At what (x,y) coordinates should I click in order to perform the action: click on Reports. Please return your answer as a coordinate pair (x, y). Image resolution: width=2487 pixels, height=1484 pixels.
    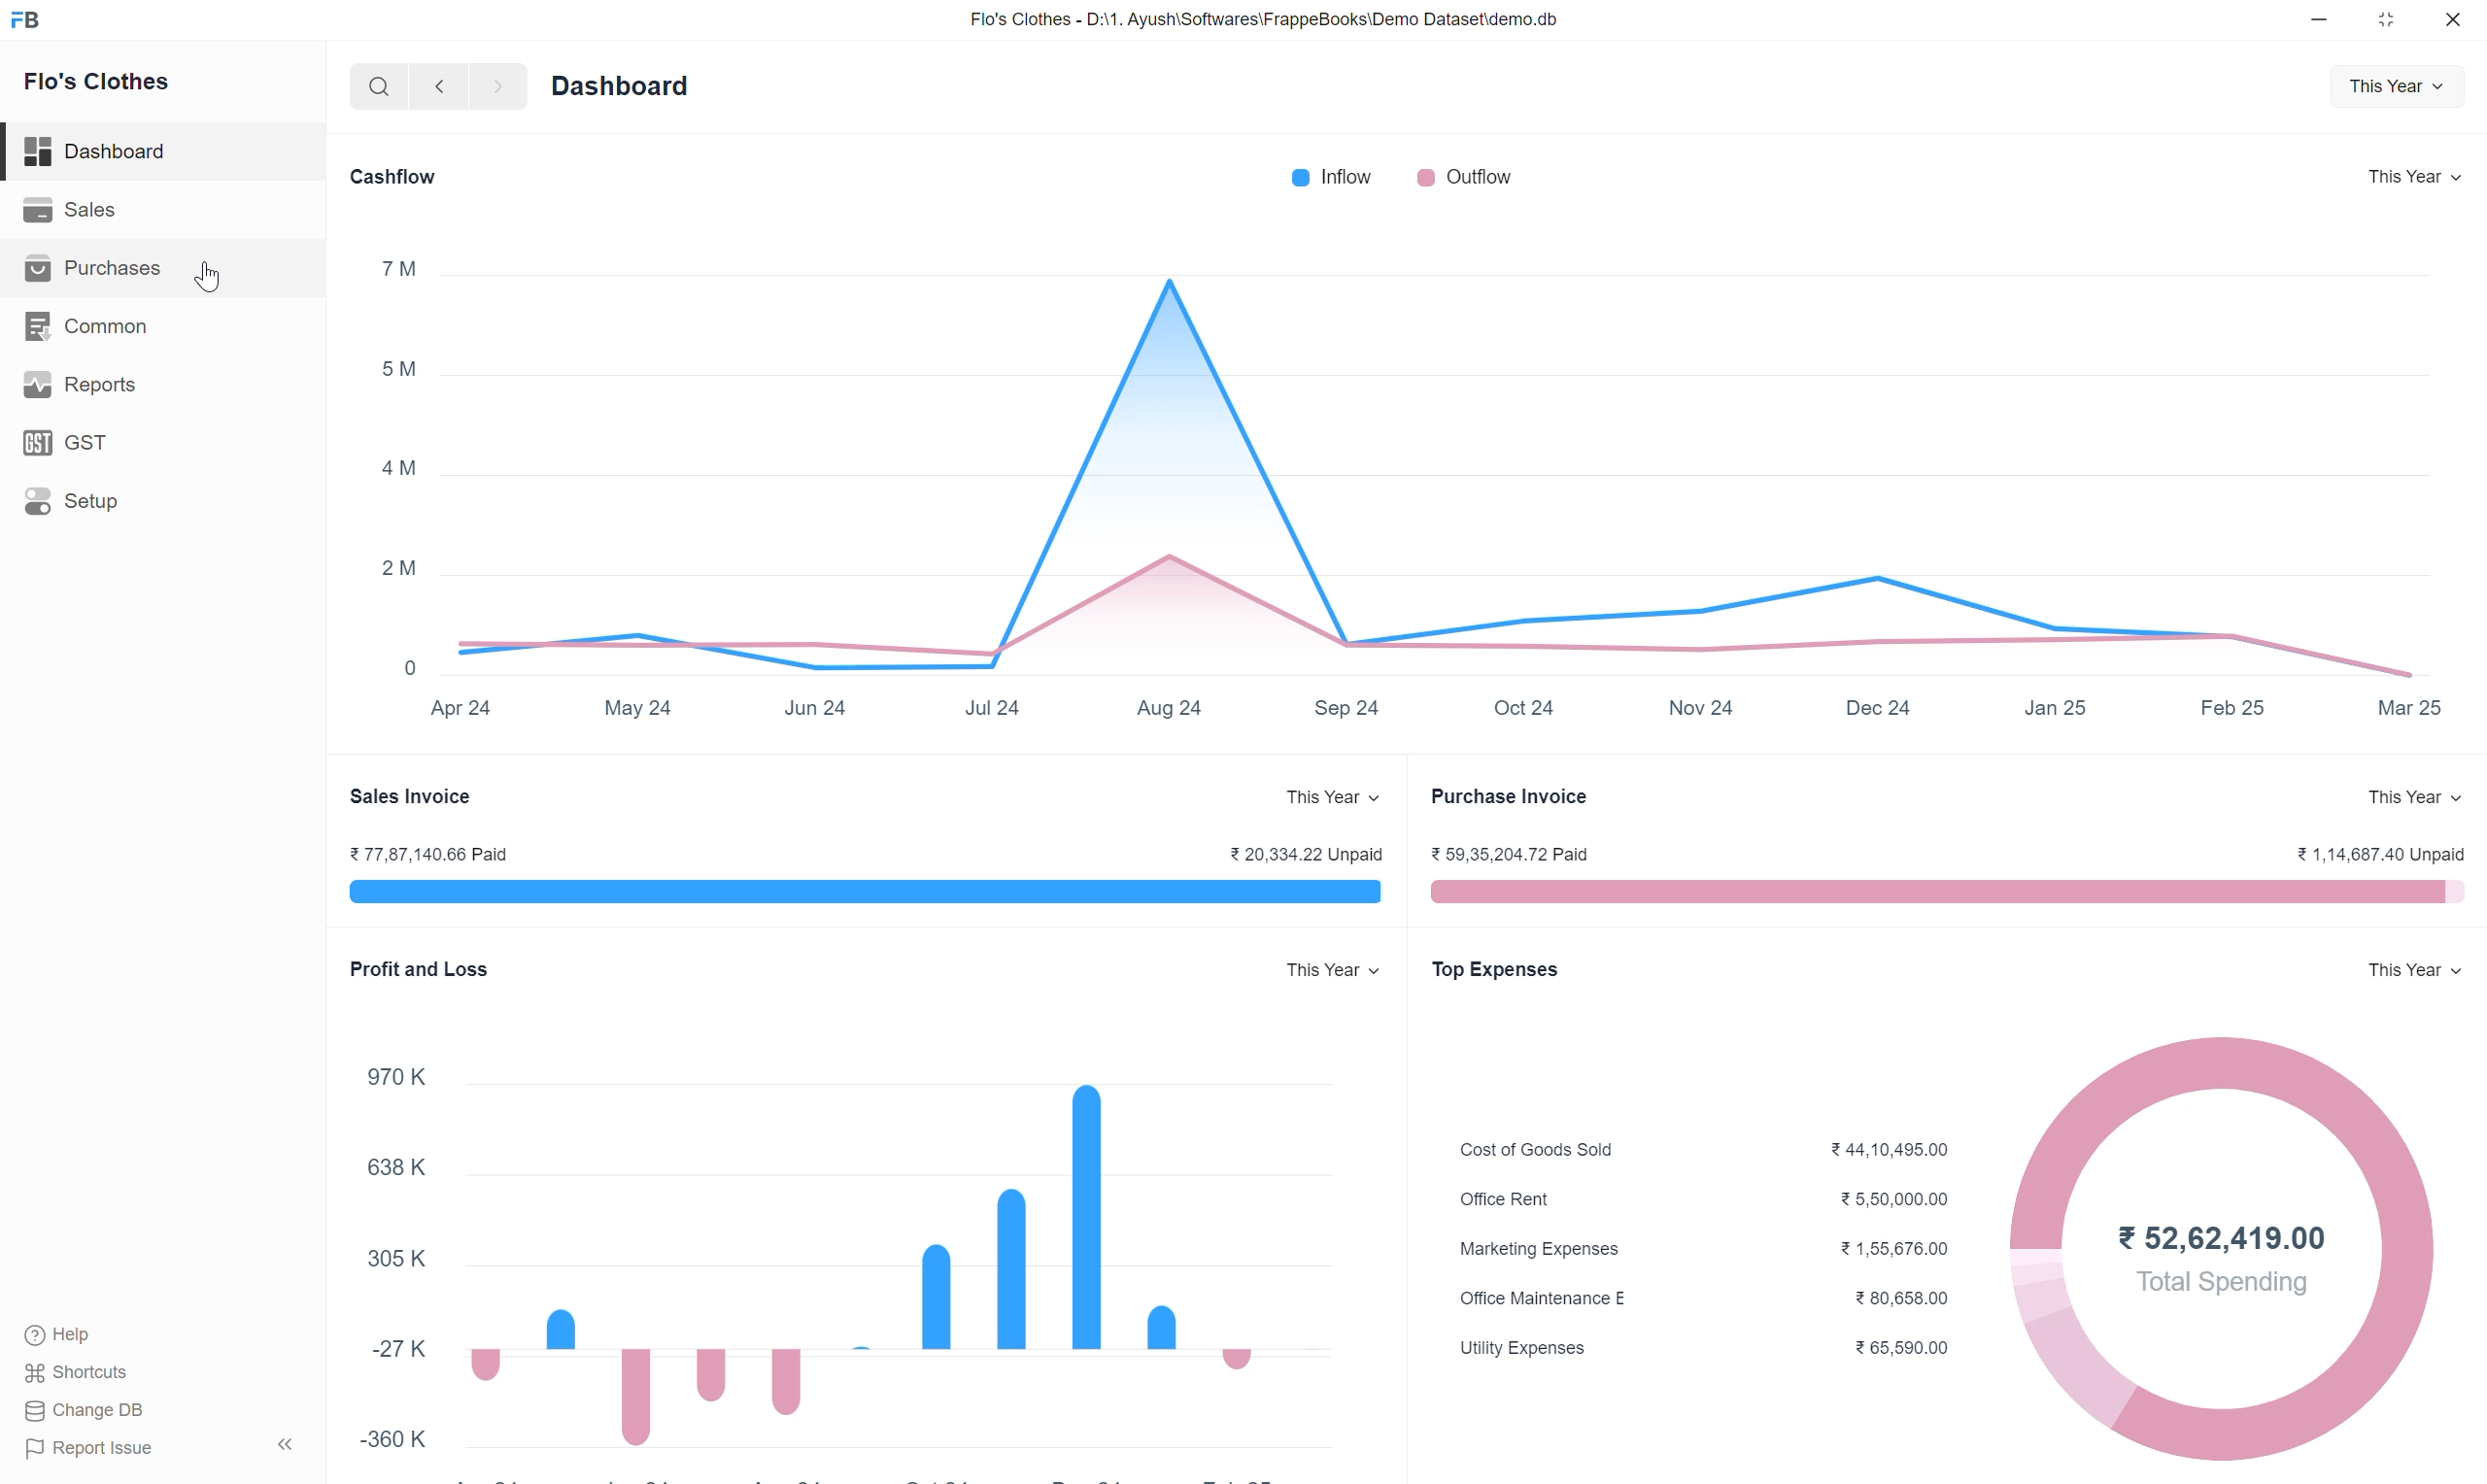
    Looking at the image, I should click on (162, 385).